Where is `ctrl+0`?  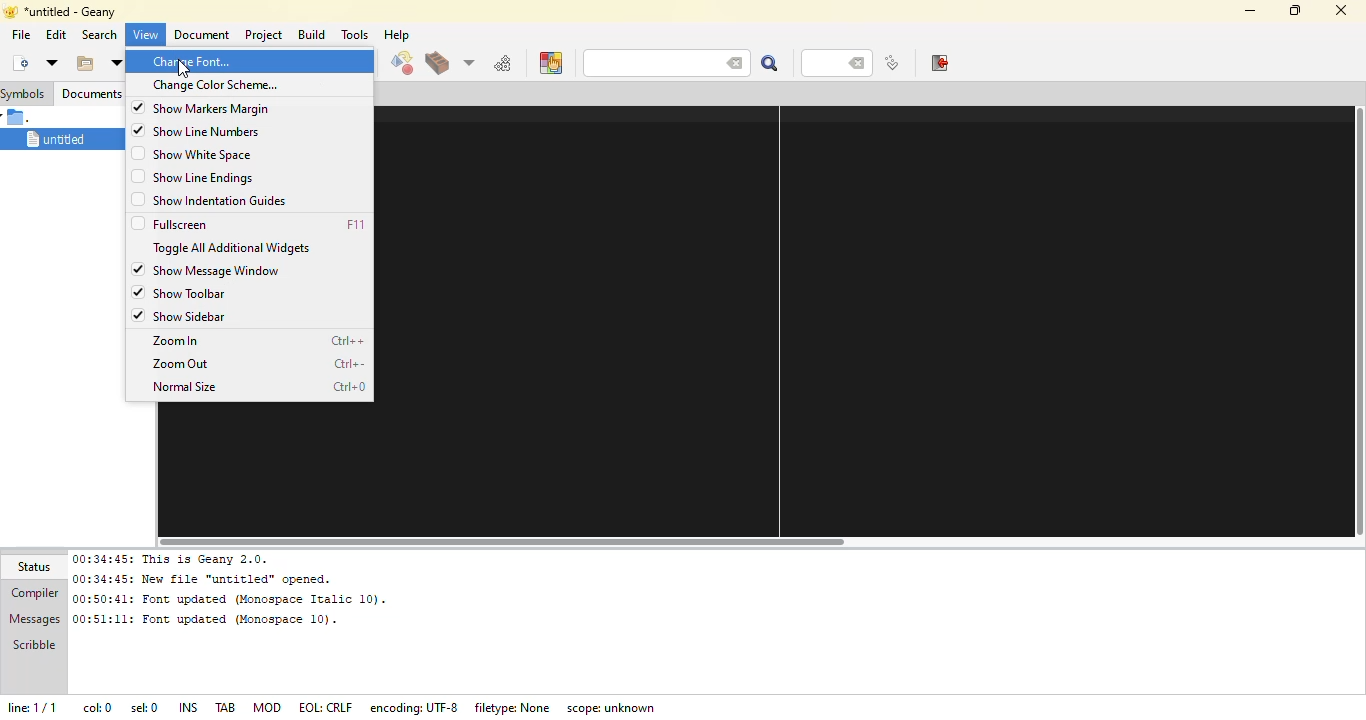
ctrl+0 is located at coordinates (347, 388).